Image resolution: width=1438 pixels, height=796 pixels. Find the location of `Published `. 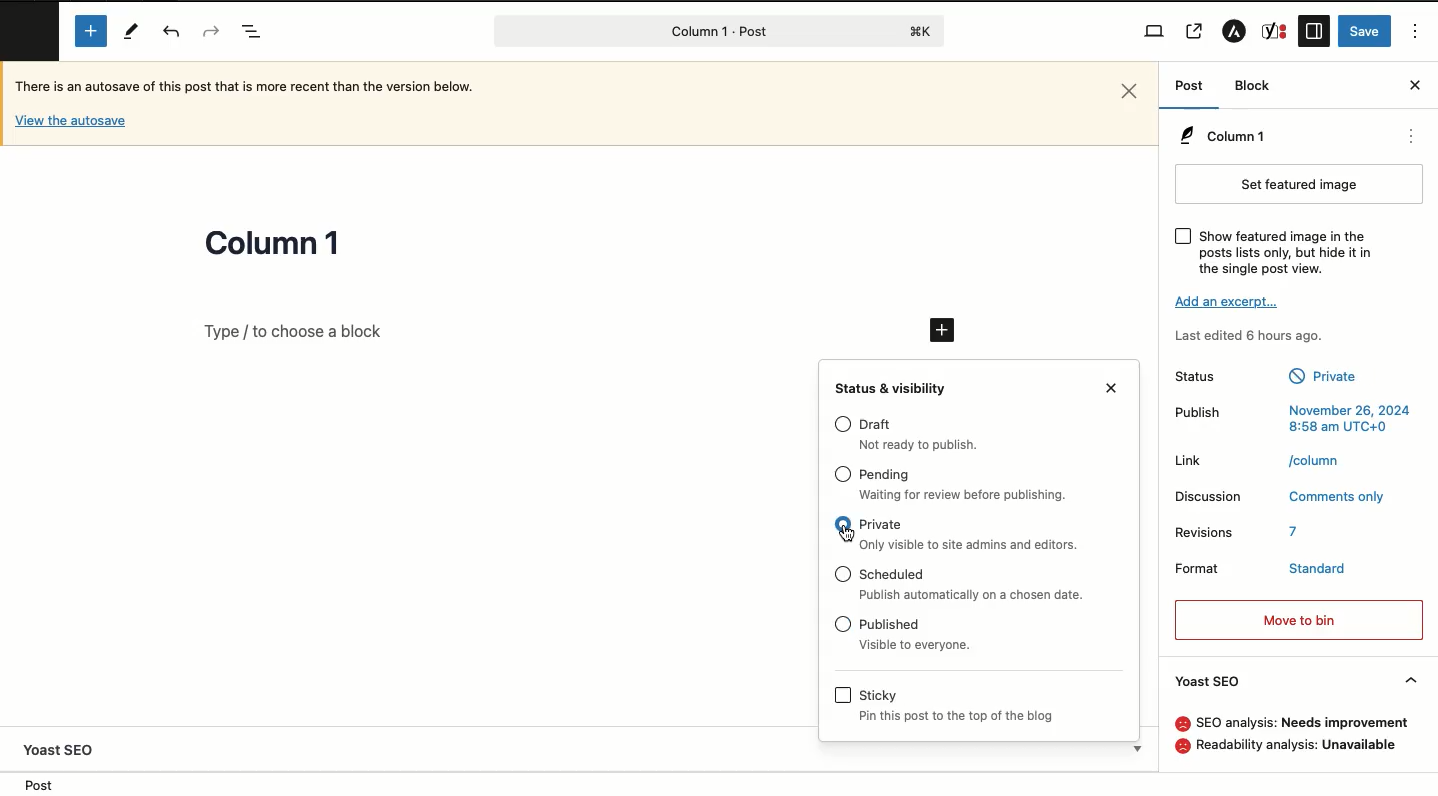

Published  is located at coordinates (1334, 378).